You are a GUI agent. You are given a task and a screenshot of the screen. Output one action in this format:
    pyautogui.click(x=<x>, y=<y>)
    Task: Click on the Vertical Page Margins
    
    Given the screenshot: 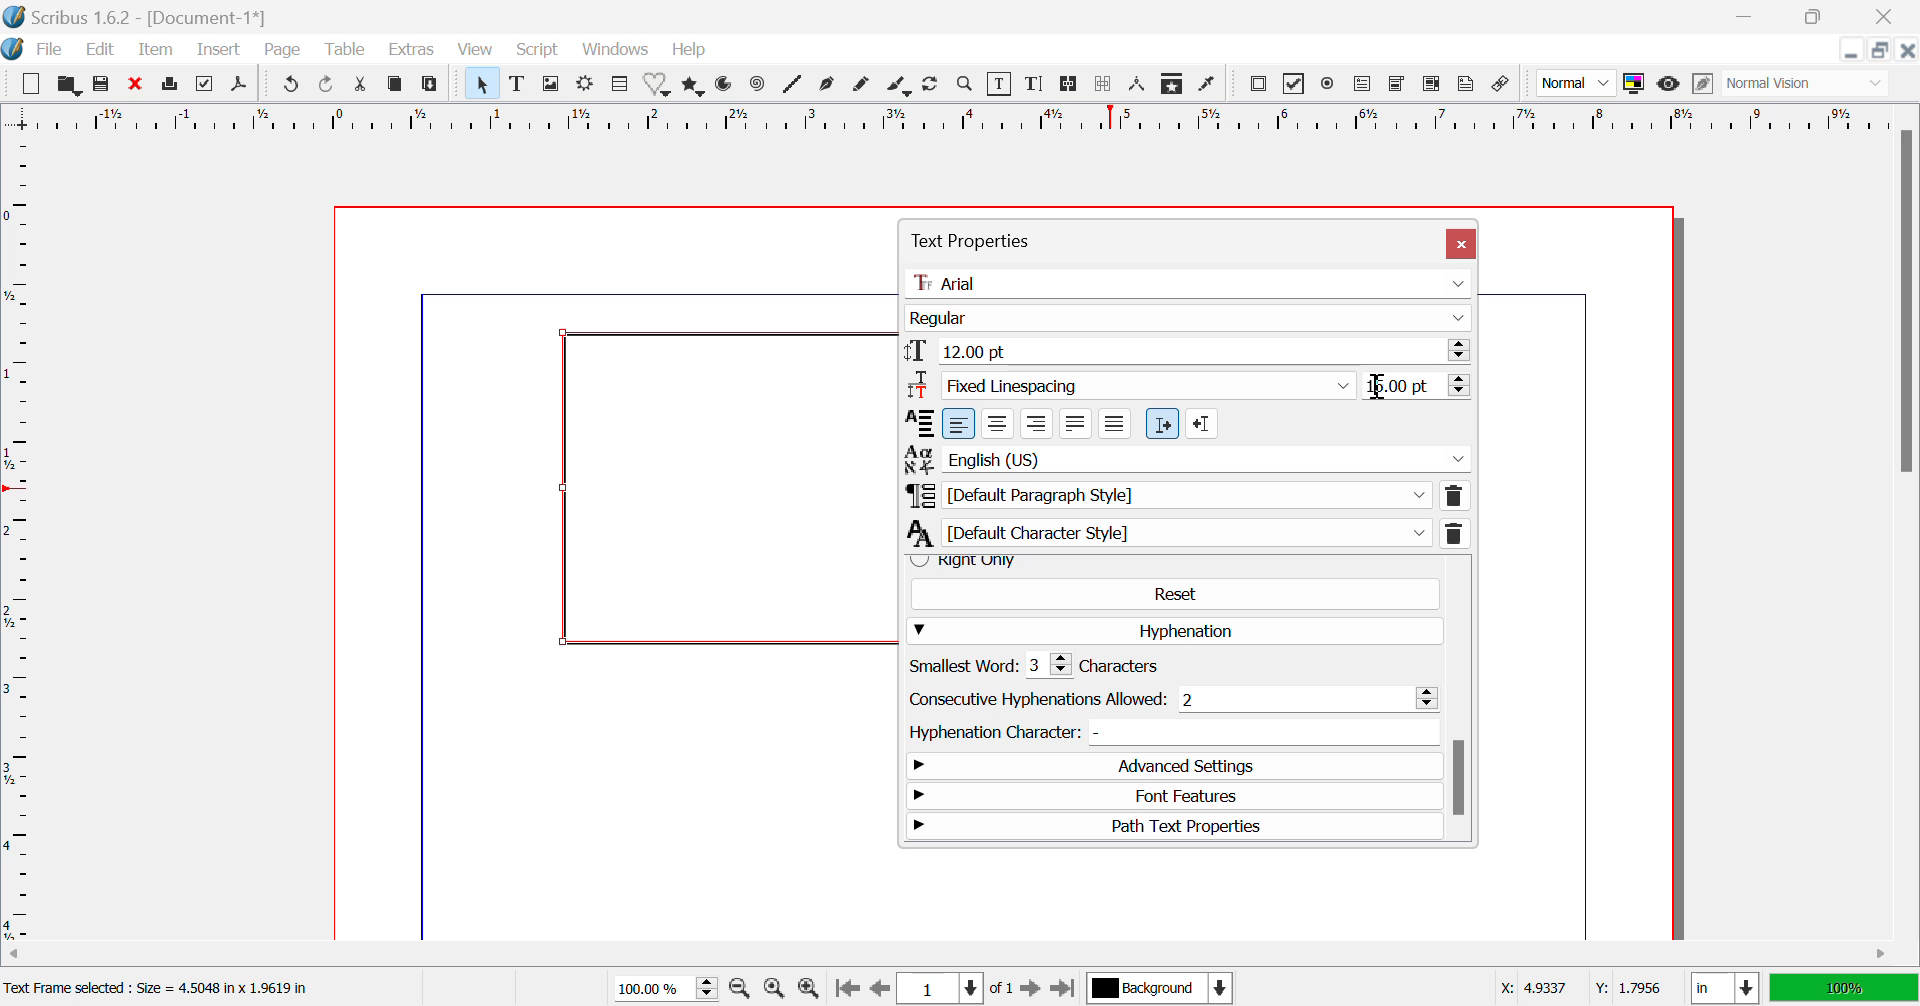 What is the action you would take?
    pyautogui.click(x=955, y=119)
    